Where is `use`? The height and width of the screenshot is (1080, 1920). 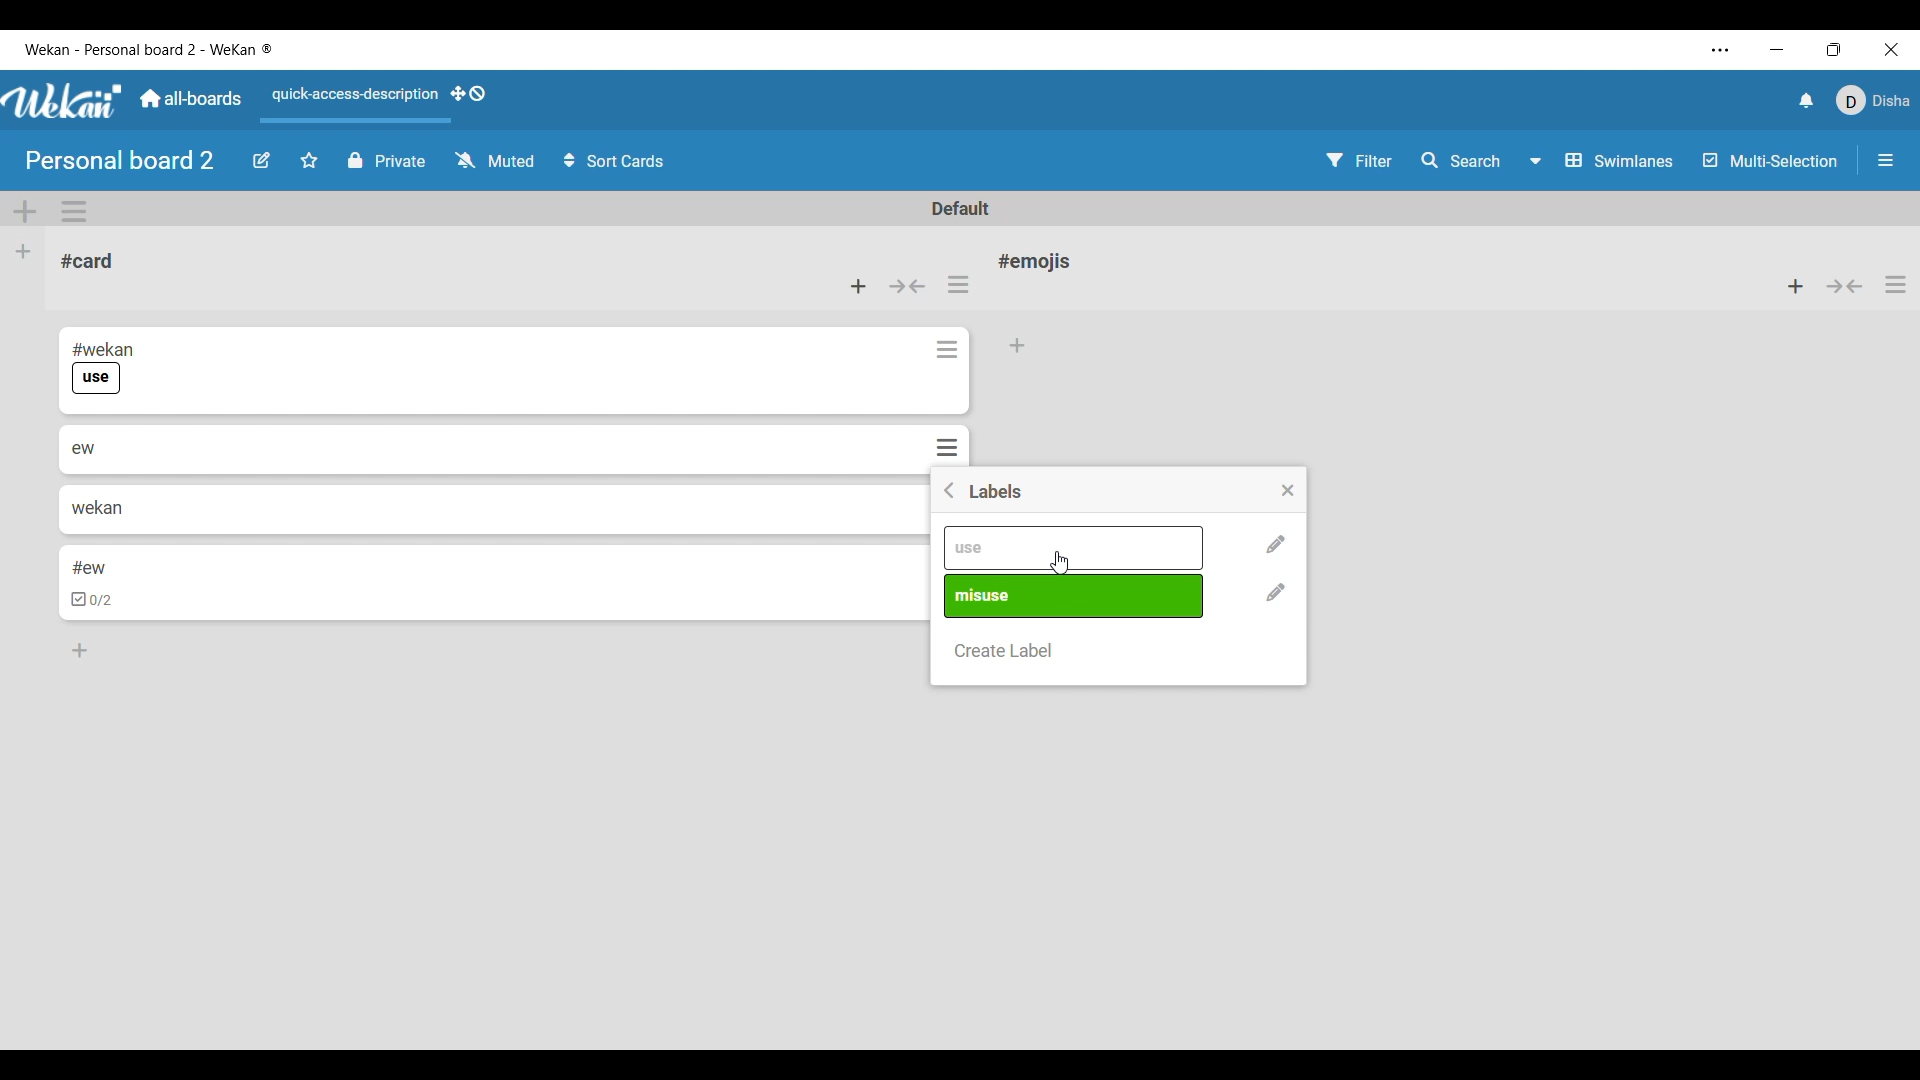
use is located at coordinates (96, 379).